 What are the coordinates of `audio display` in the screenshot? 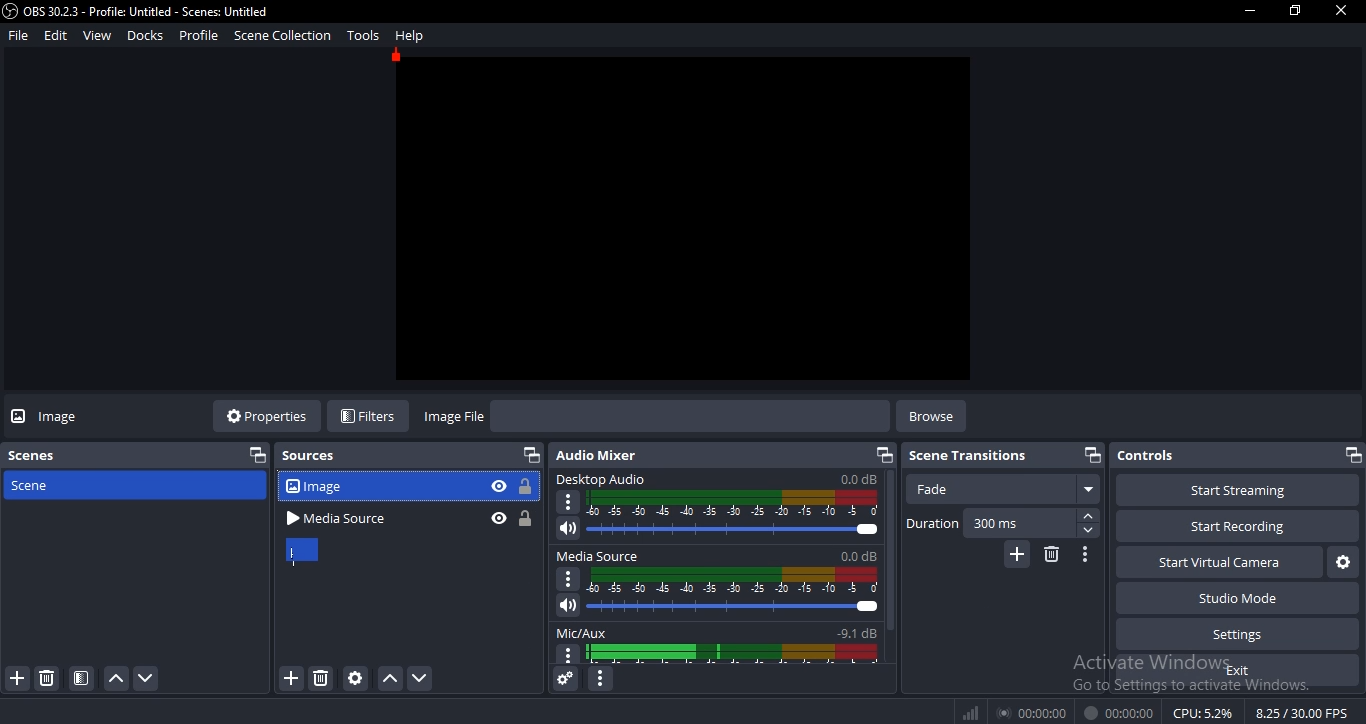 It's located at (734, 503).